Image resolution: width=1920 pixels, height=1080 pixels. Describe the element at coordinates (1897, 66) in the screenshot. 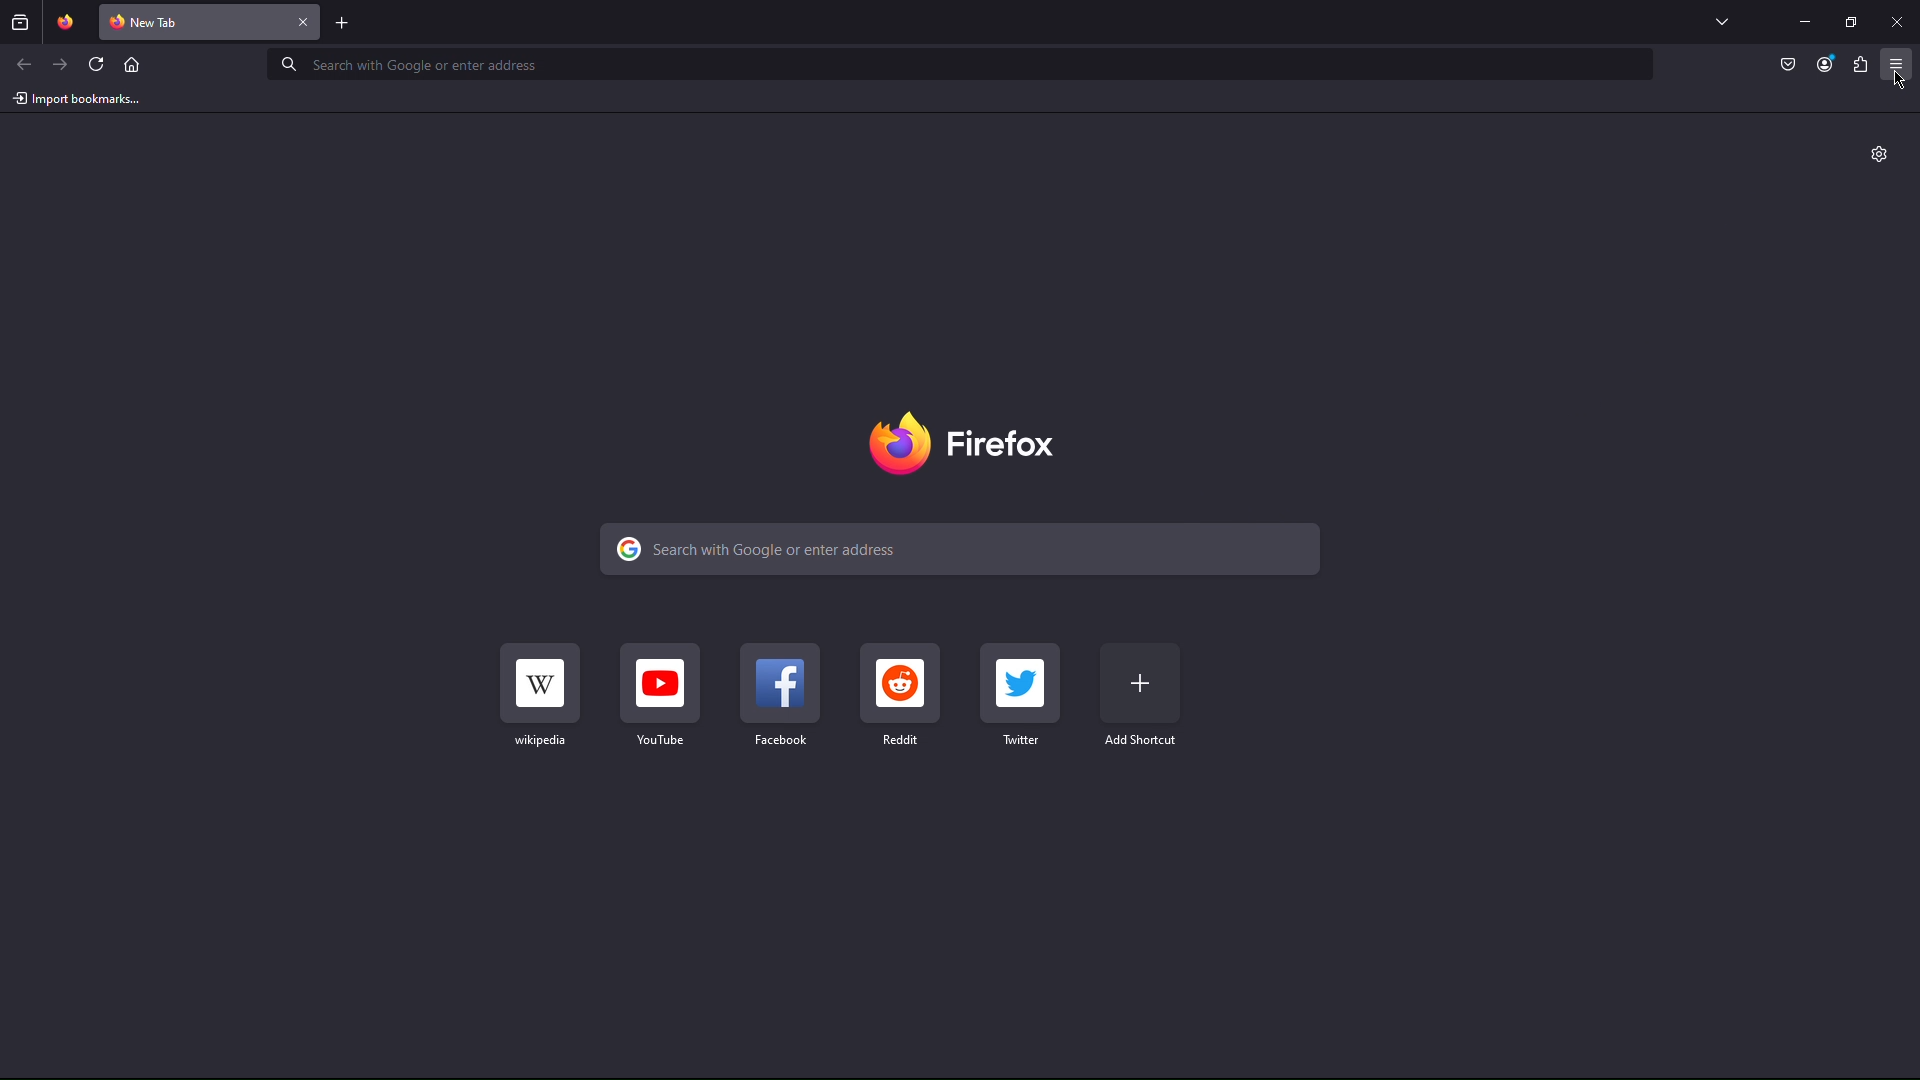

I see `Application Menu` at that location.